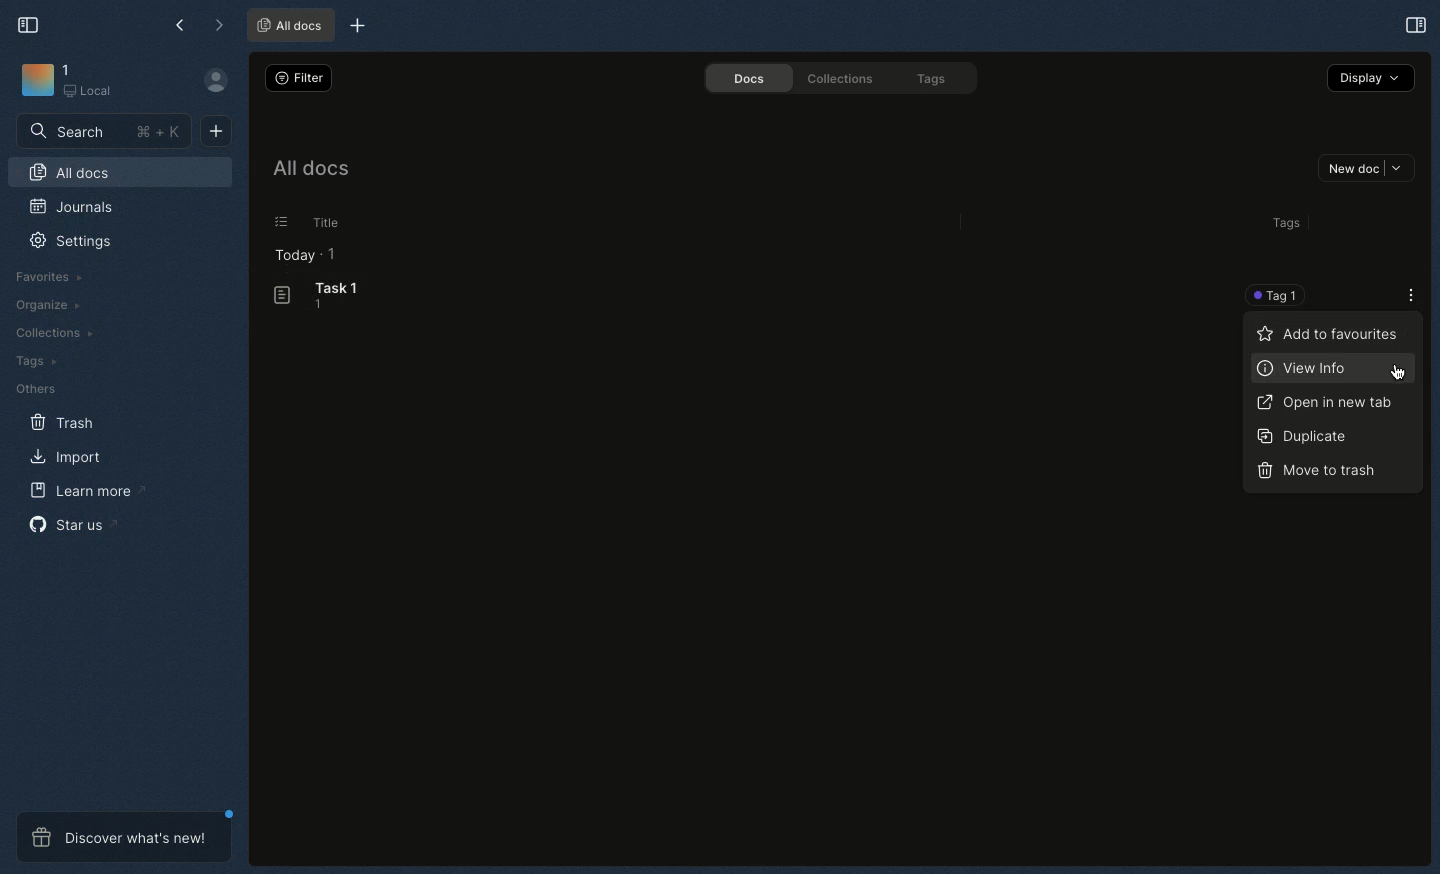 This screenshot has width=1440, height=874. Describe the element at coordinates (1304, 436) in the screenshot. I see `Duplicate` at that location.